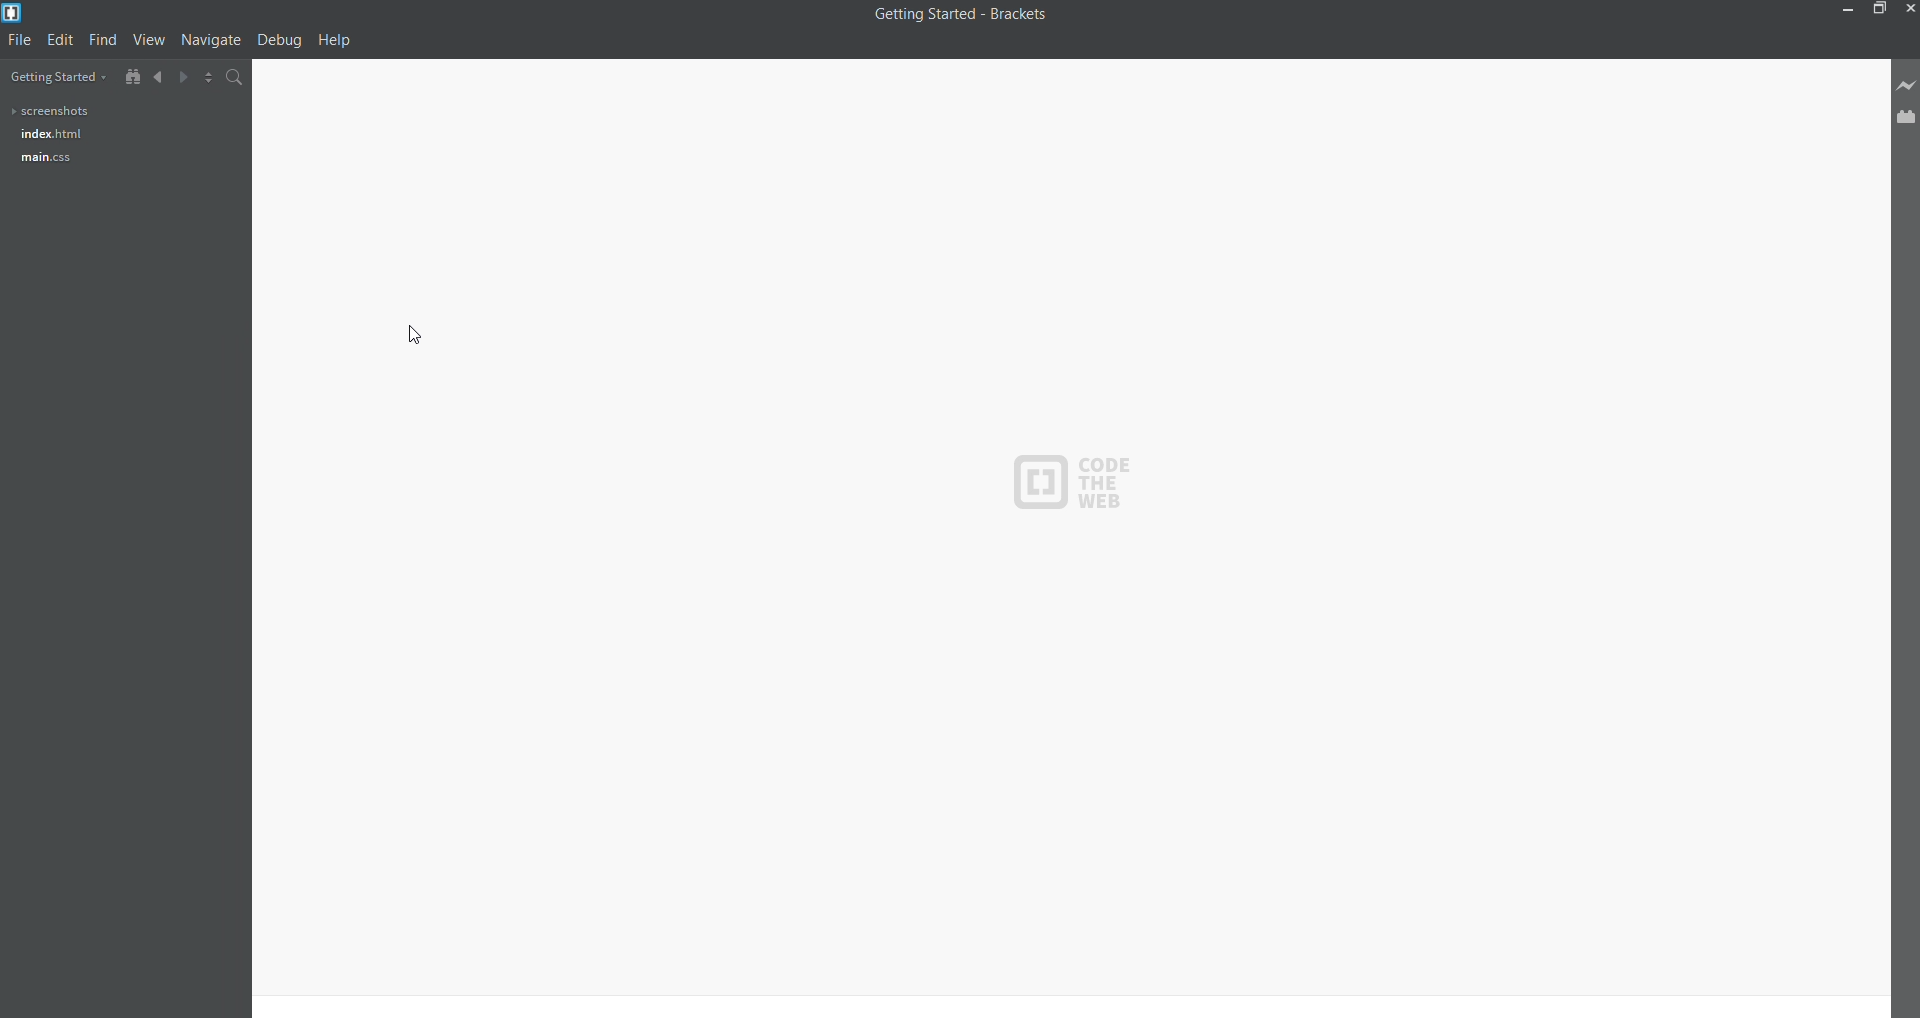  What do you see at coordinates (44, 158) in the screenshot?
I see `main css` at bounding box center [44, 158].